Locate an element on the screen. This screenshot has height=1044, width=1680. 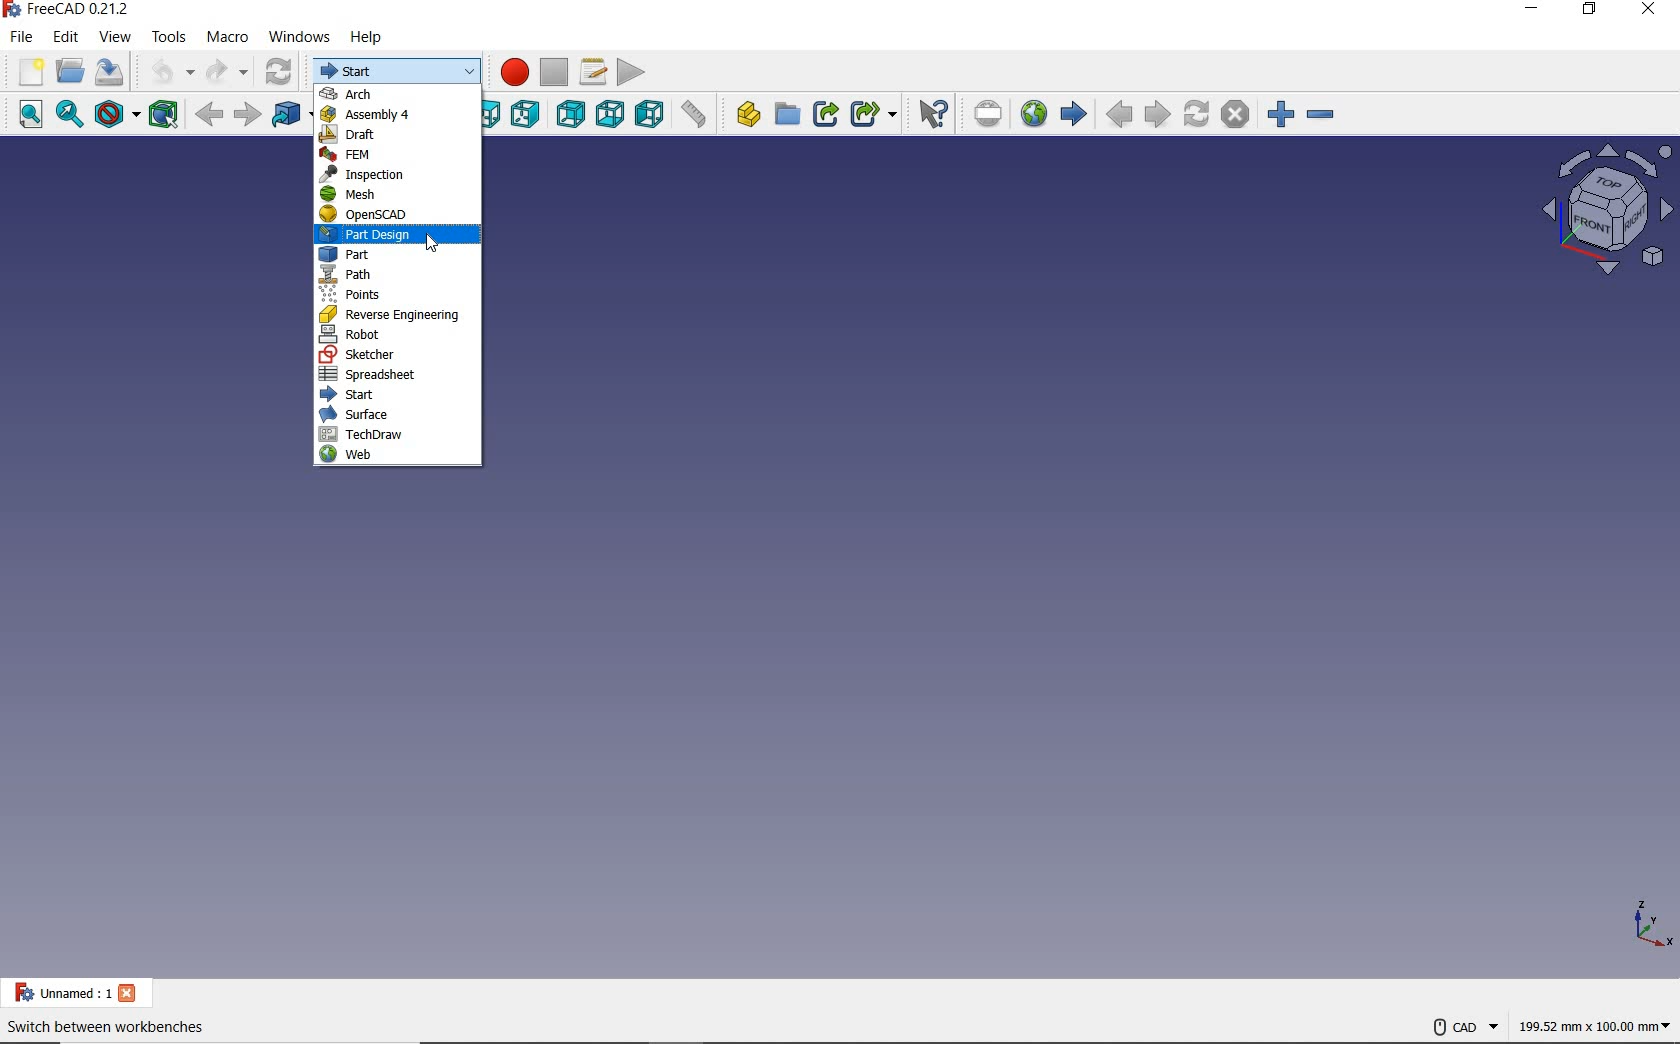
BACK is located at coordinates (211, 113).